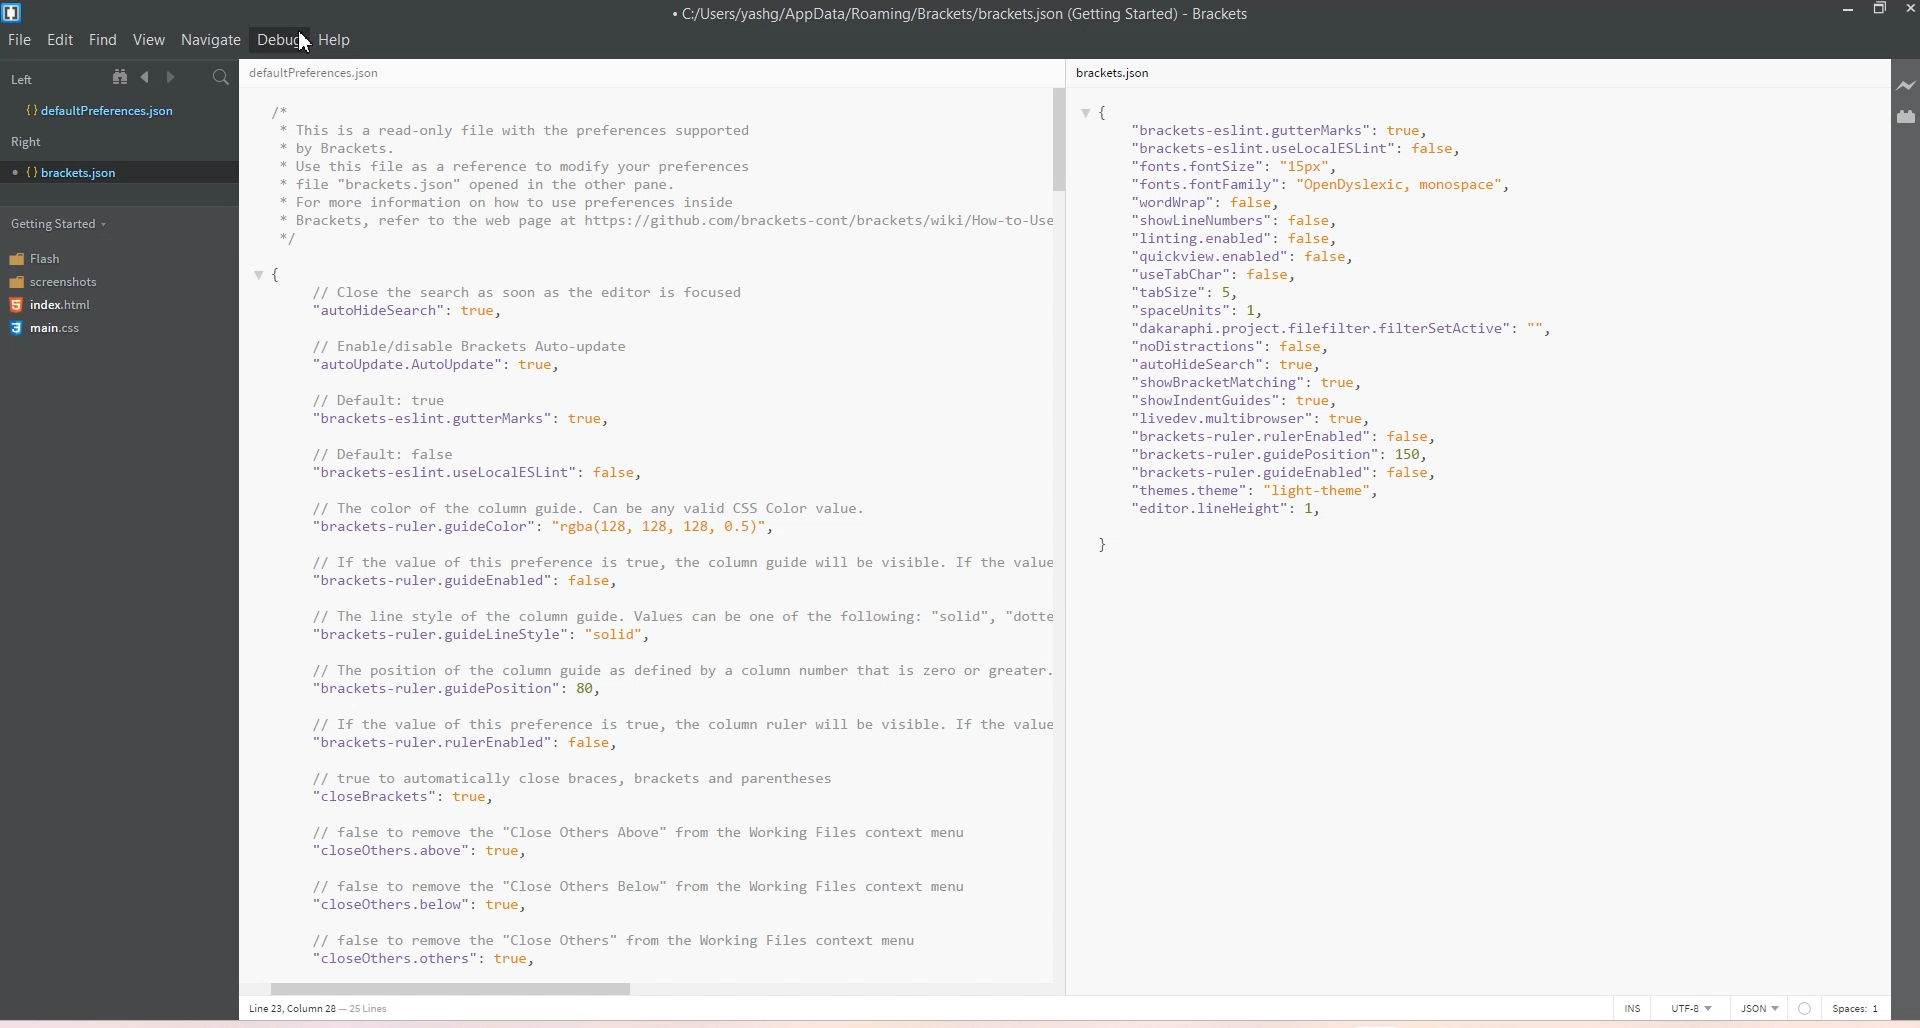 This screenshot has height=1028, width=1920. What do you see at coordinates (71, 173) in the screenshot?
I see `Bracket.json` at bounding box center [71, 173].